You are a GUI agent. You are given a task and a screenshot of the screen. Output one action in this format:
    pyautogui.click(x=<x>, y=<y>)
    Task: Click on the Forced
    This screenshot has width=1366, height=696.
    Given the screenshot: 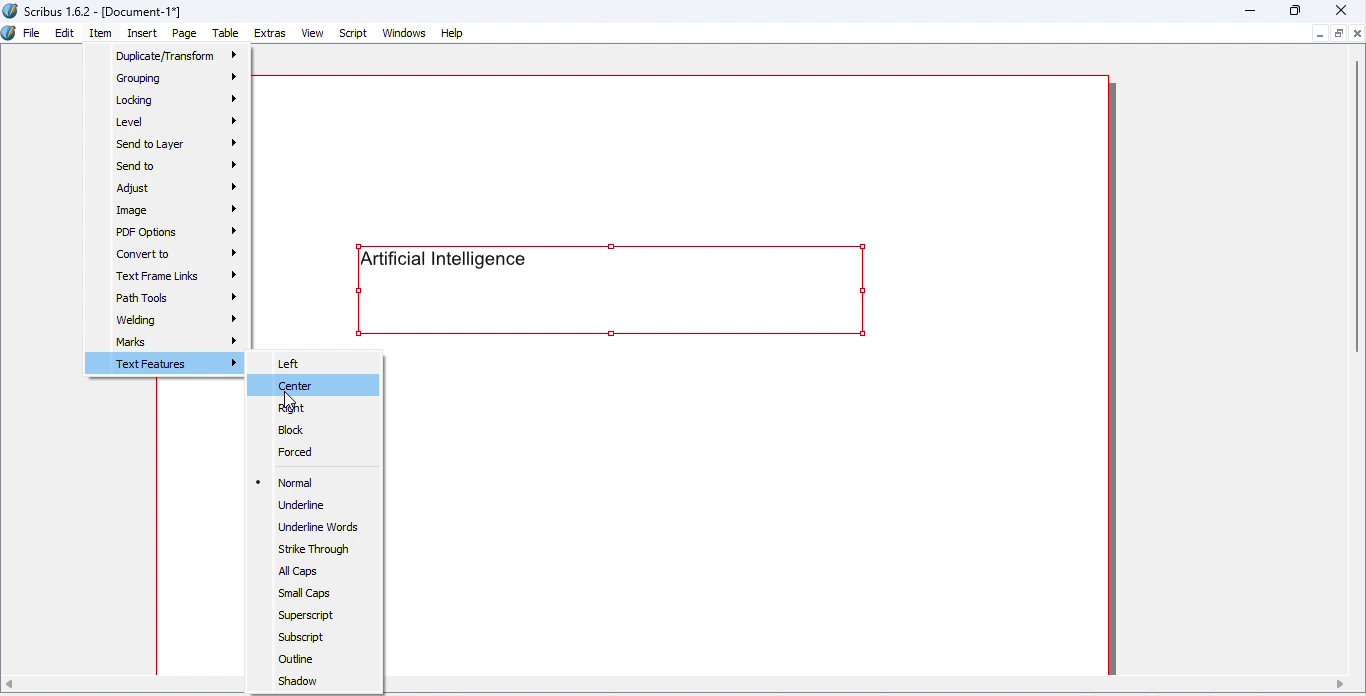 What is the action you would take?
    pyautogui.click(x=298, y=449)
    